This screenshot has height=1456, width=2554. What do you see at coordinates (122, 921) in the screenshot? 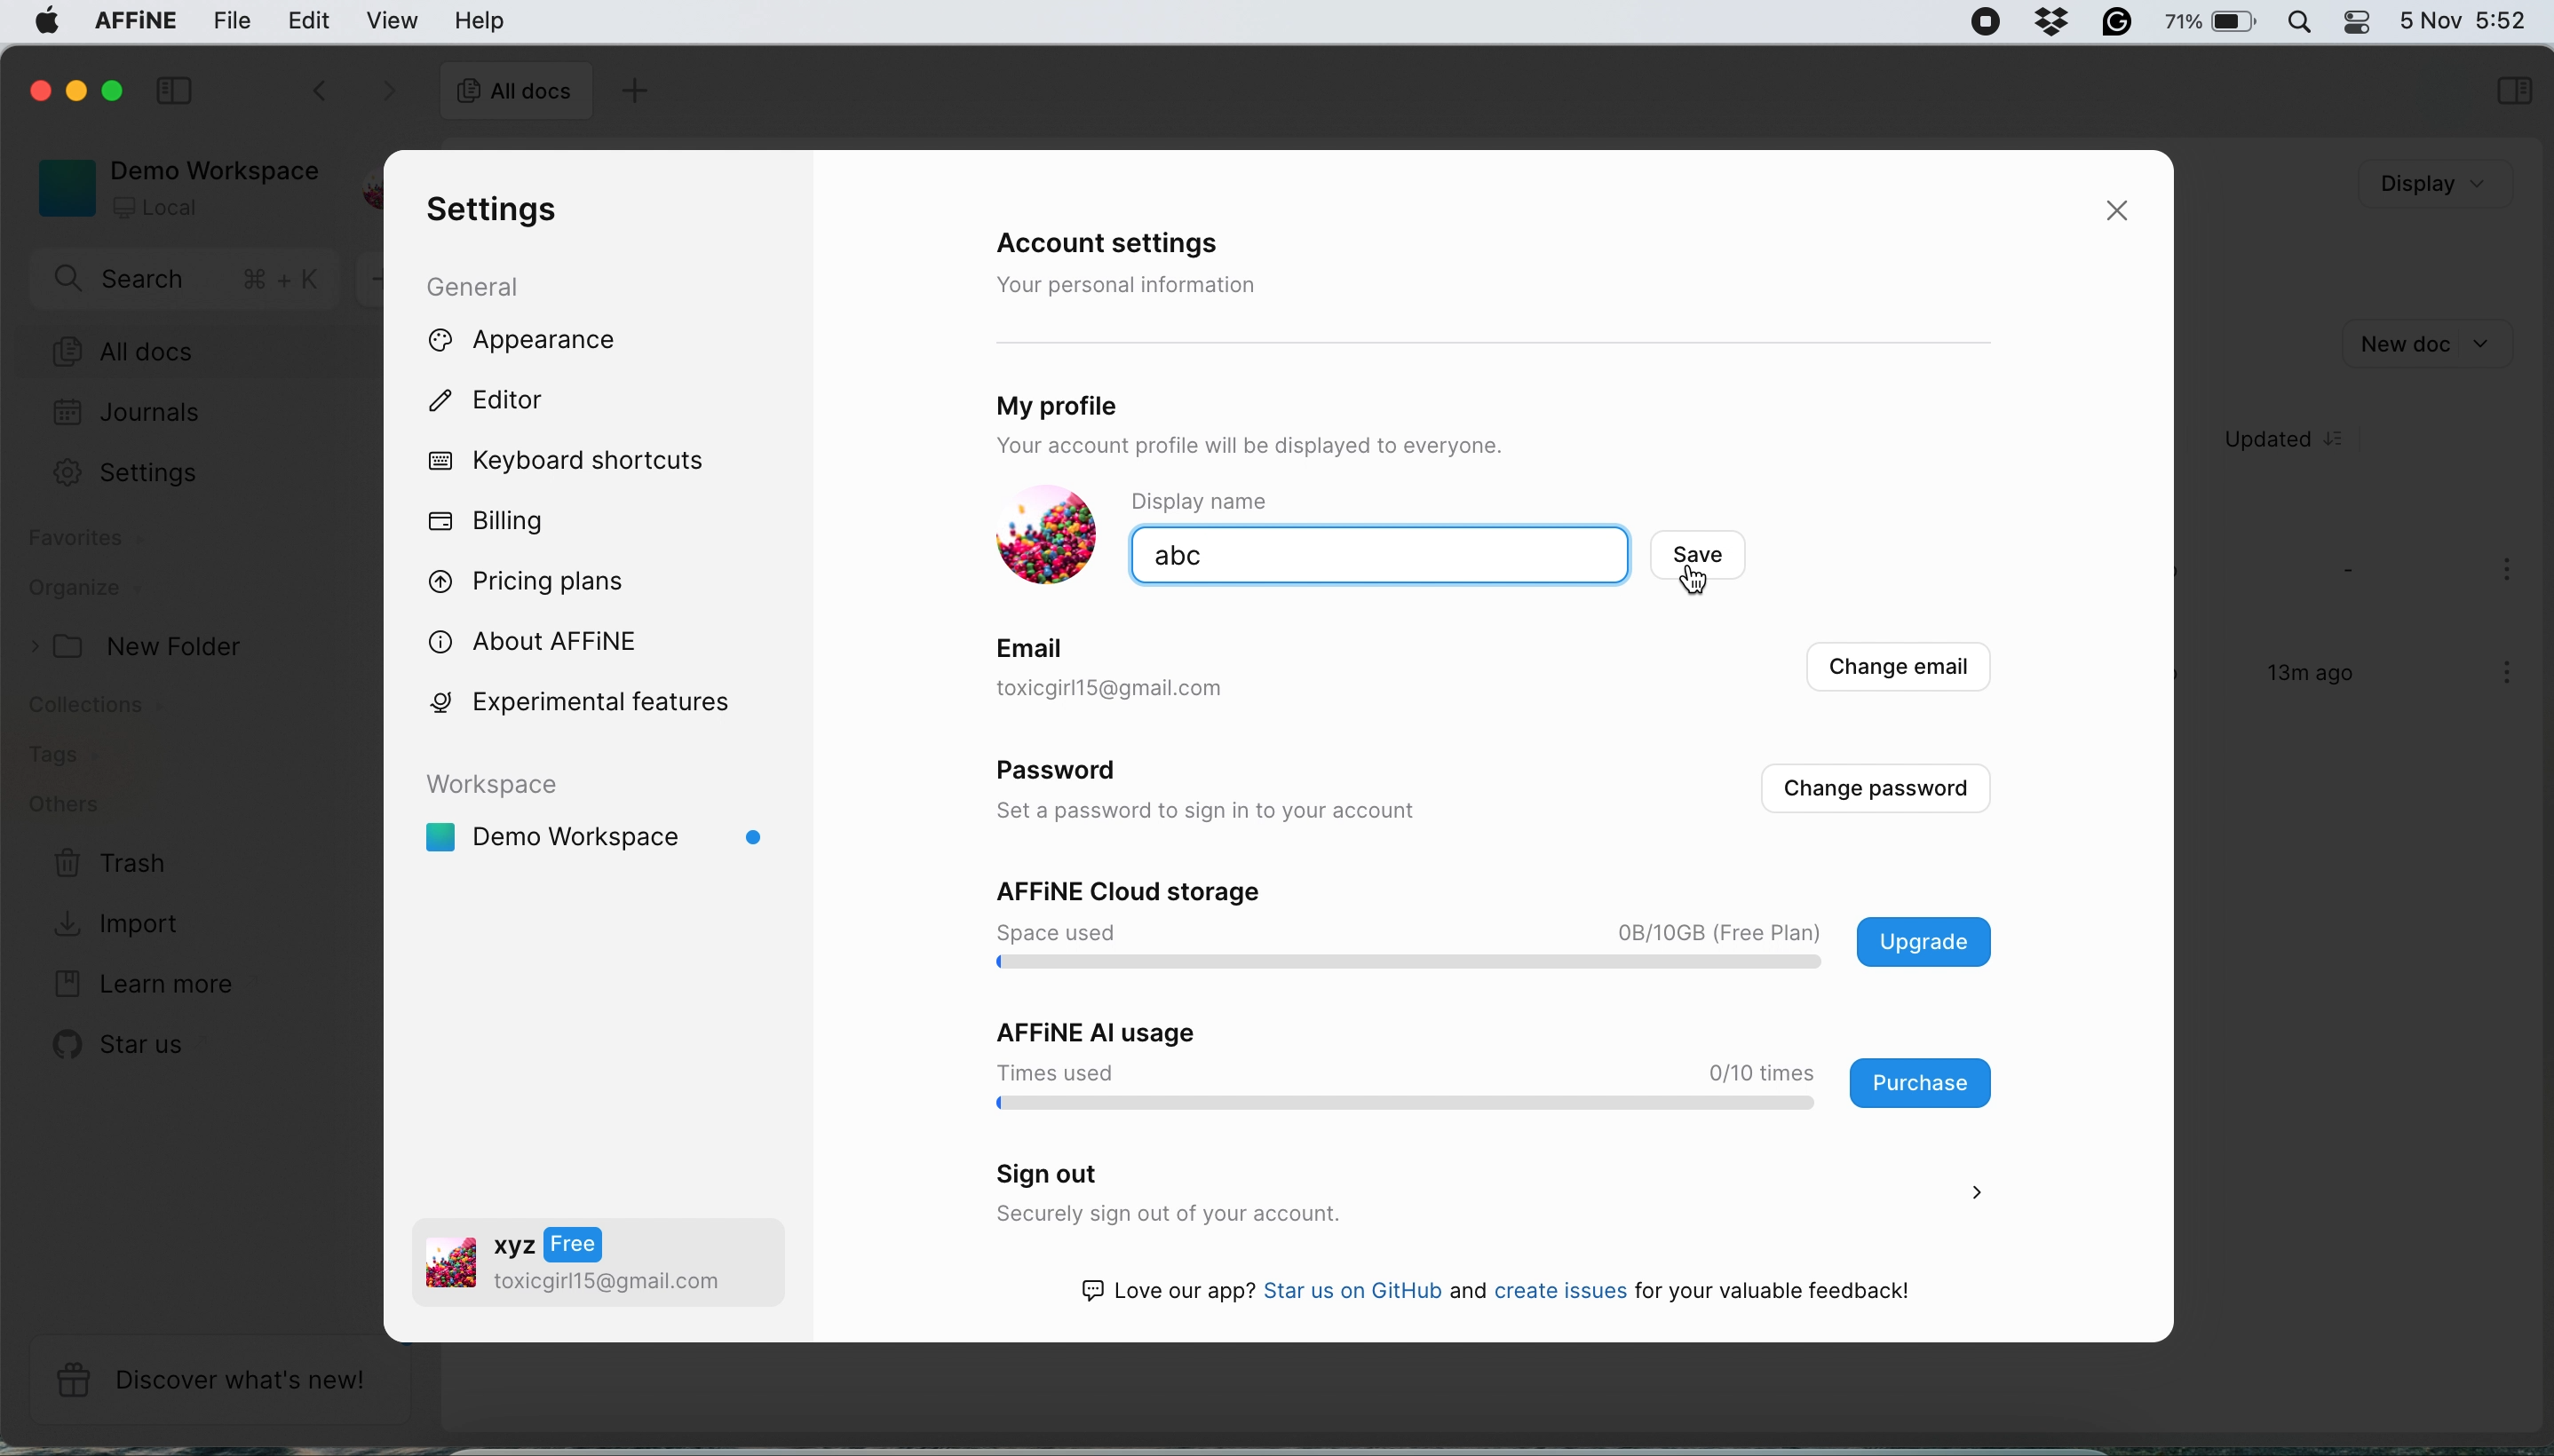
I see `import` at bounding box center [122, 921].